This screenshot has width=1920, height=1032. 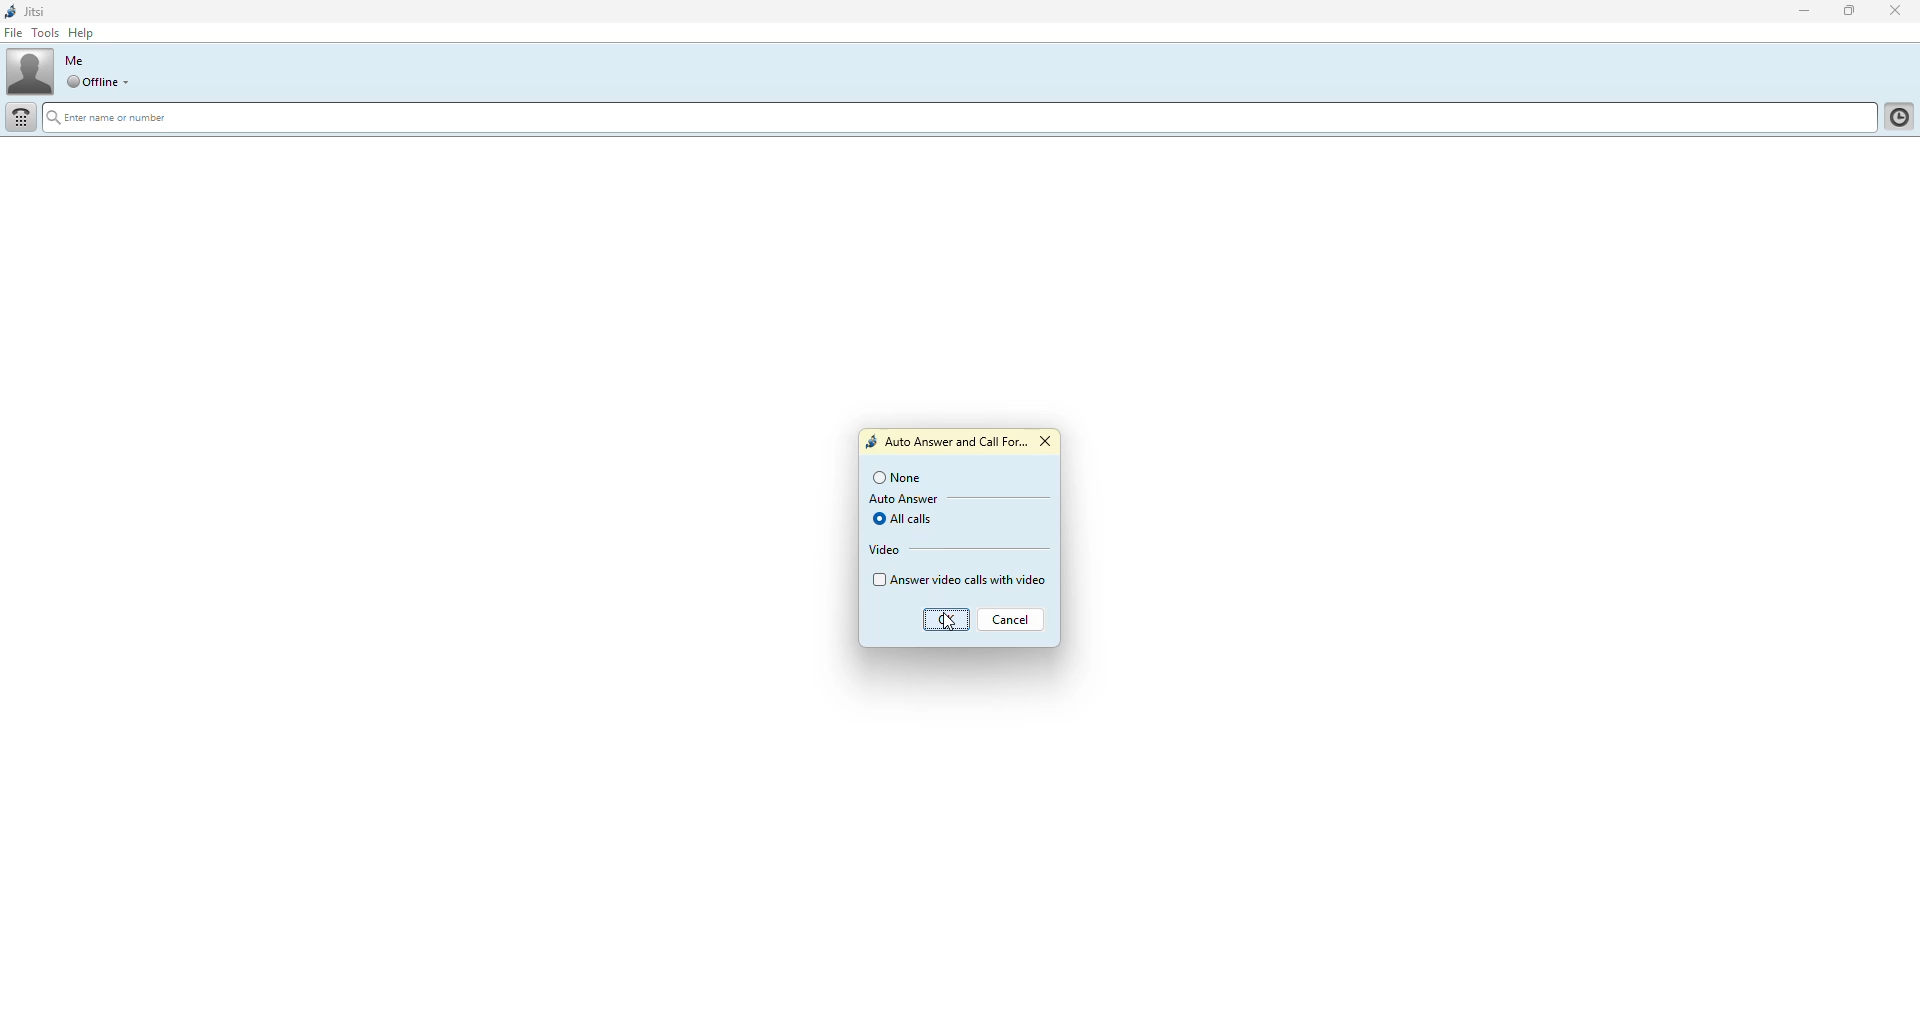 What do you see at coordinates (1896, 120) in the screenshot?
I see `contact list` at bounding box center [1896, 120].